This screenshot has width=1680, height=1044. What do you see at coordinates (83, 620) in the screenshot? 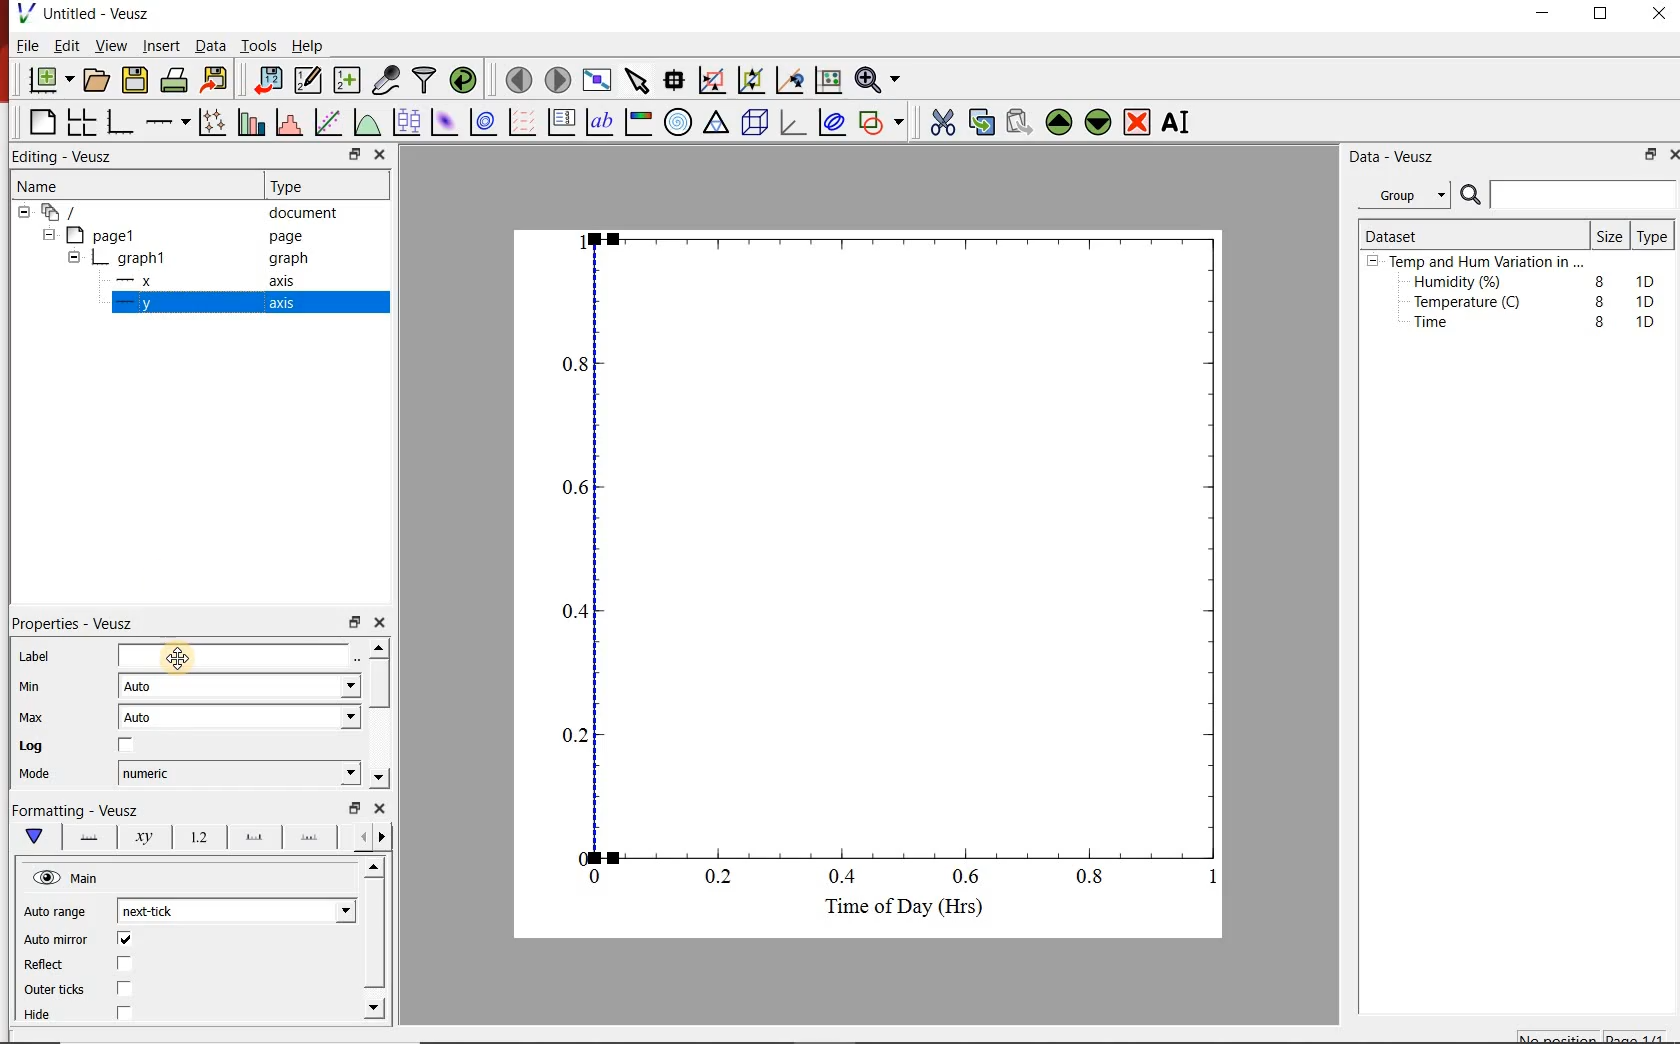
I see `Properties - Veusz` at bounding box center [83, 620].